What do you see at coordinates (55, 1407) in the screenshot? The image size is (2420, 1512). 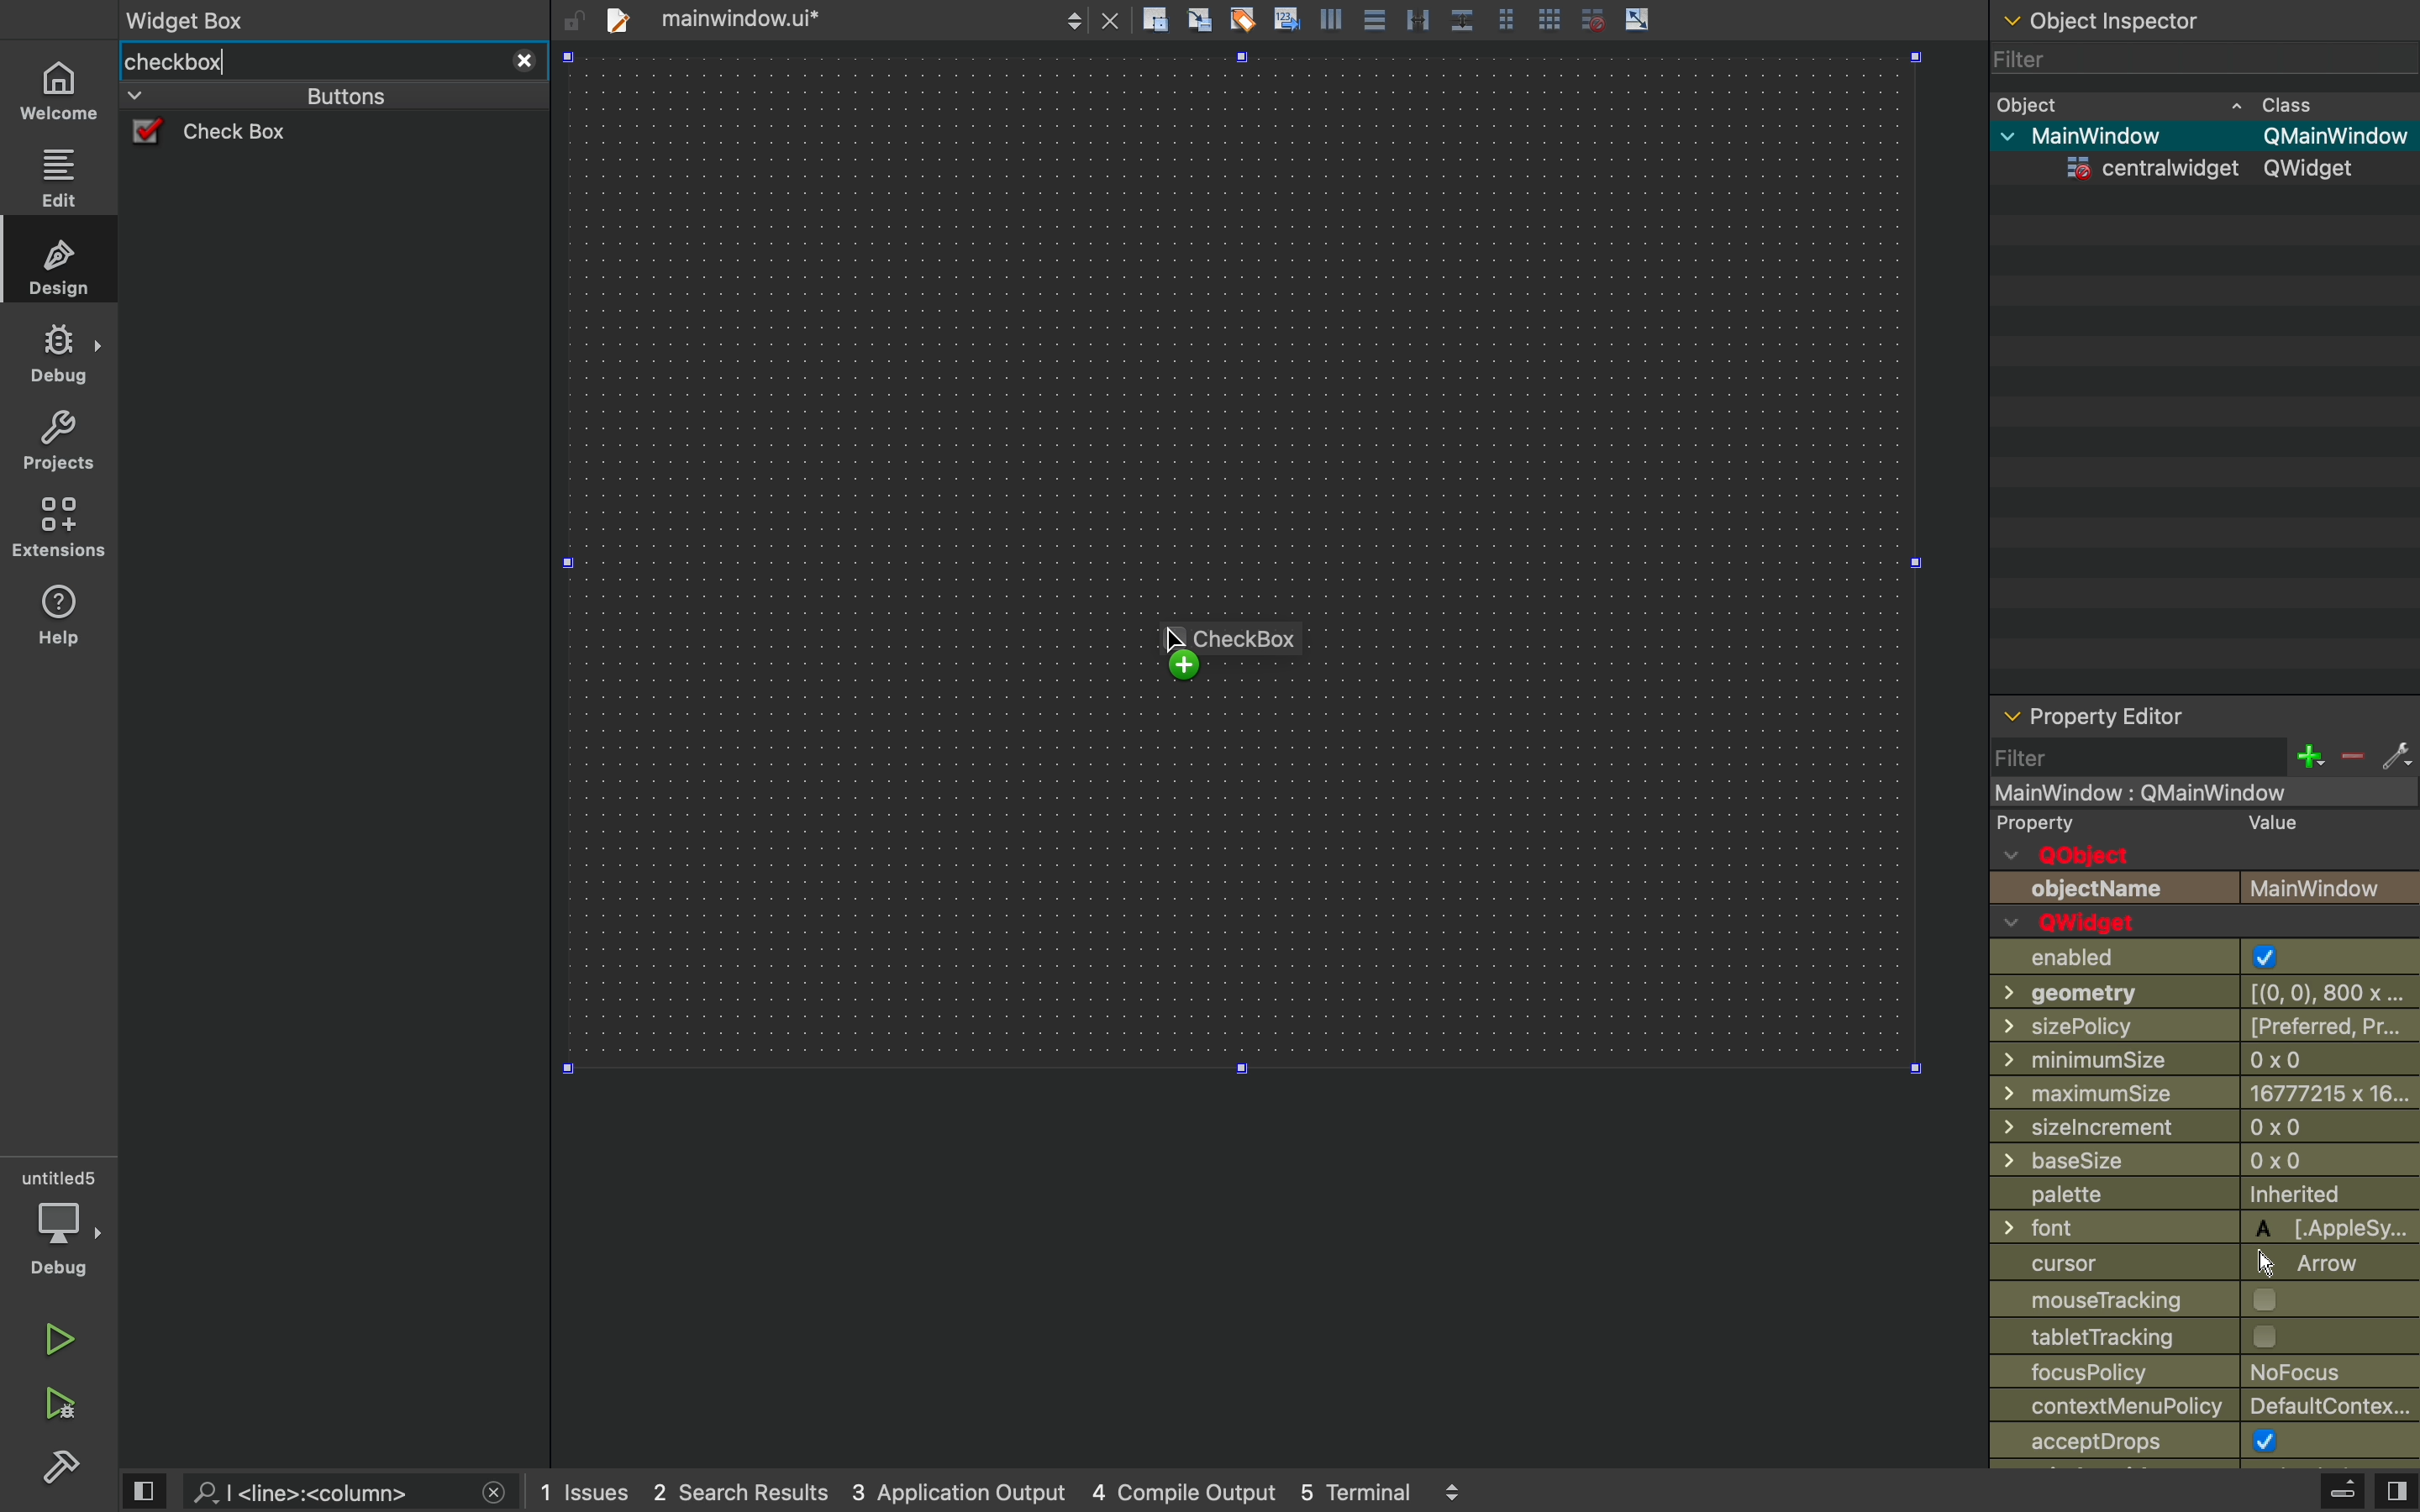 I see `run and debug` at bounding box center [55, 1407].